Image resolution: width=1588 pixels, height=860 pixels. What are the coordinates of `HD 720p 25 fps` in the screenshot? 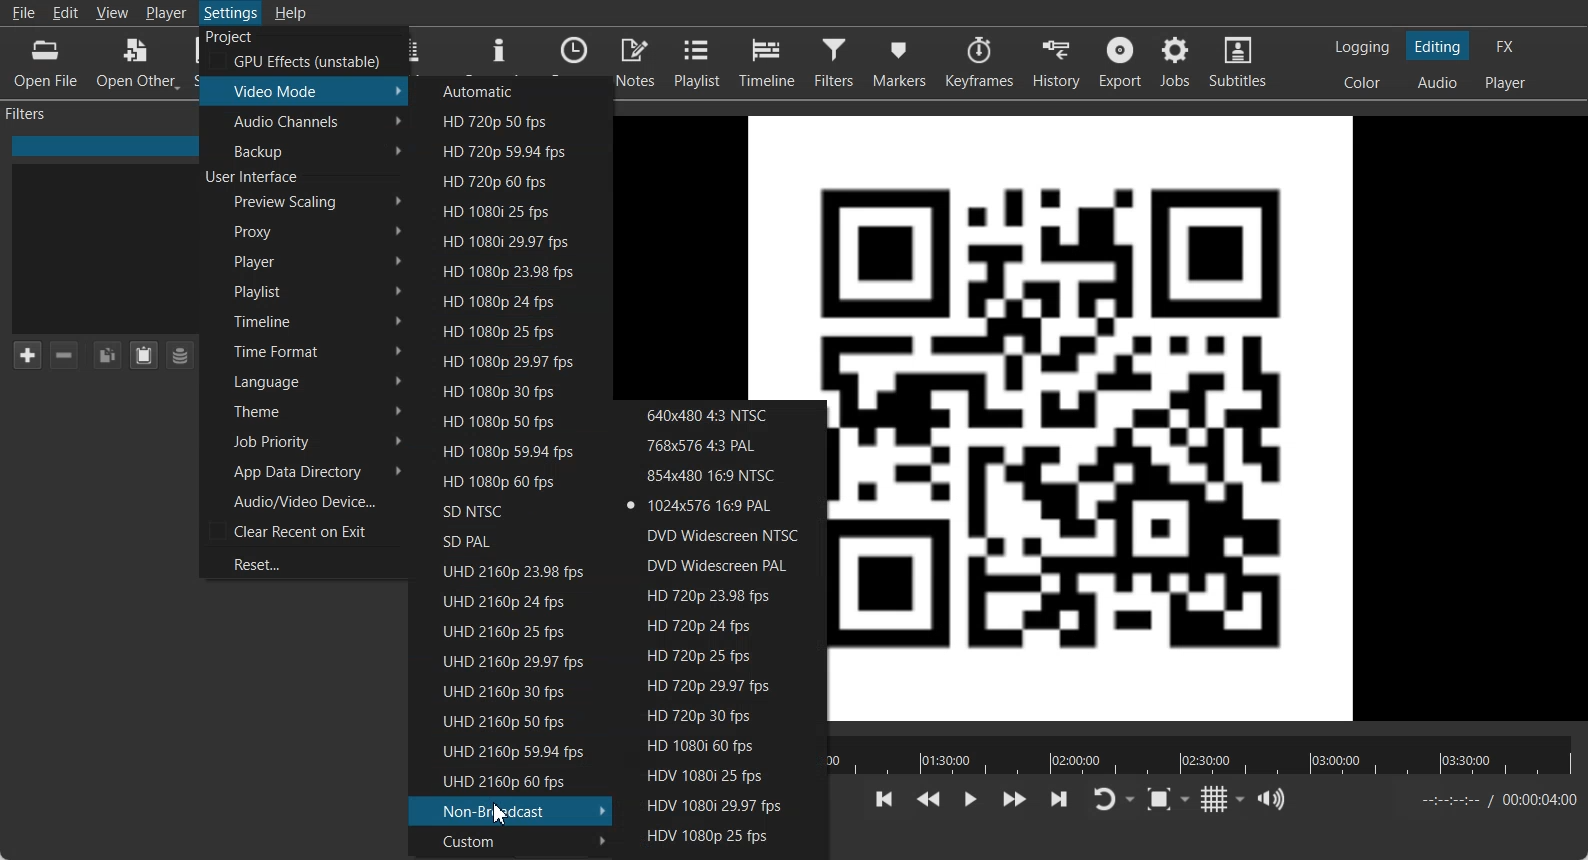 It's located at (725, 655).